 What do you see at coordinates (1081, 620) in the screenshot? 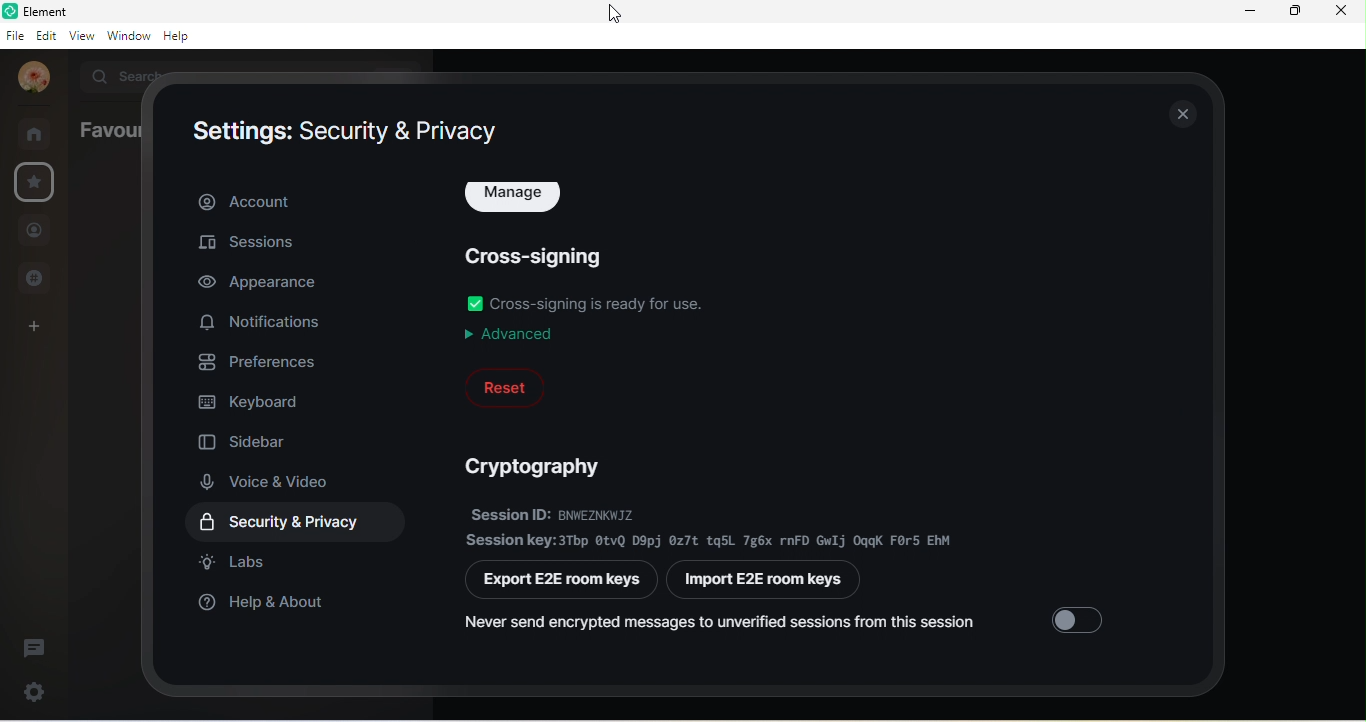
I see `toggle on/off` at bounding box center [1081, 620].